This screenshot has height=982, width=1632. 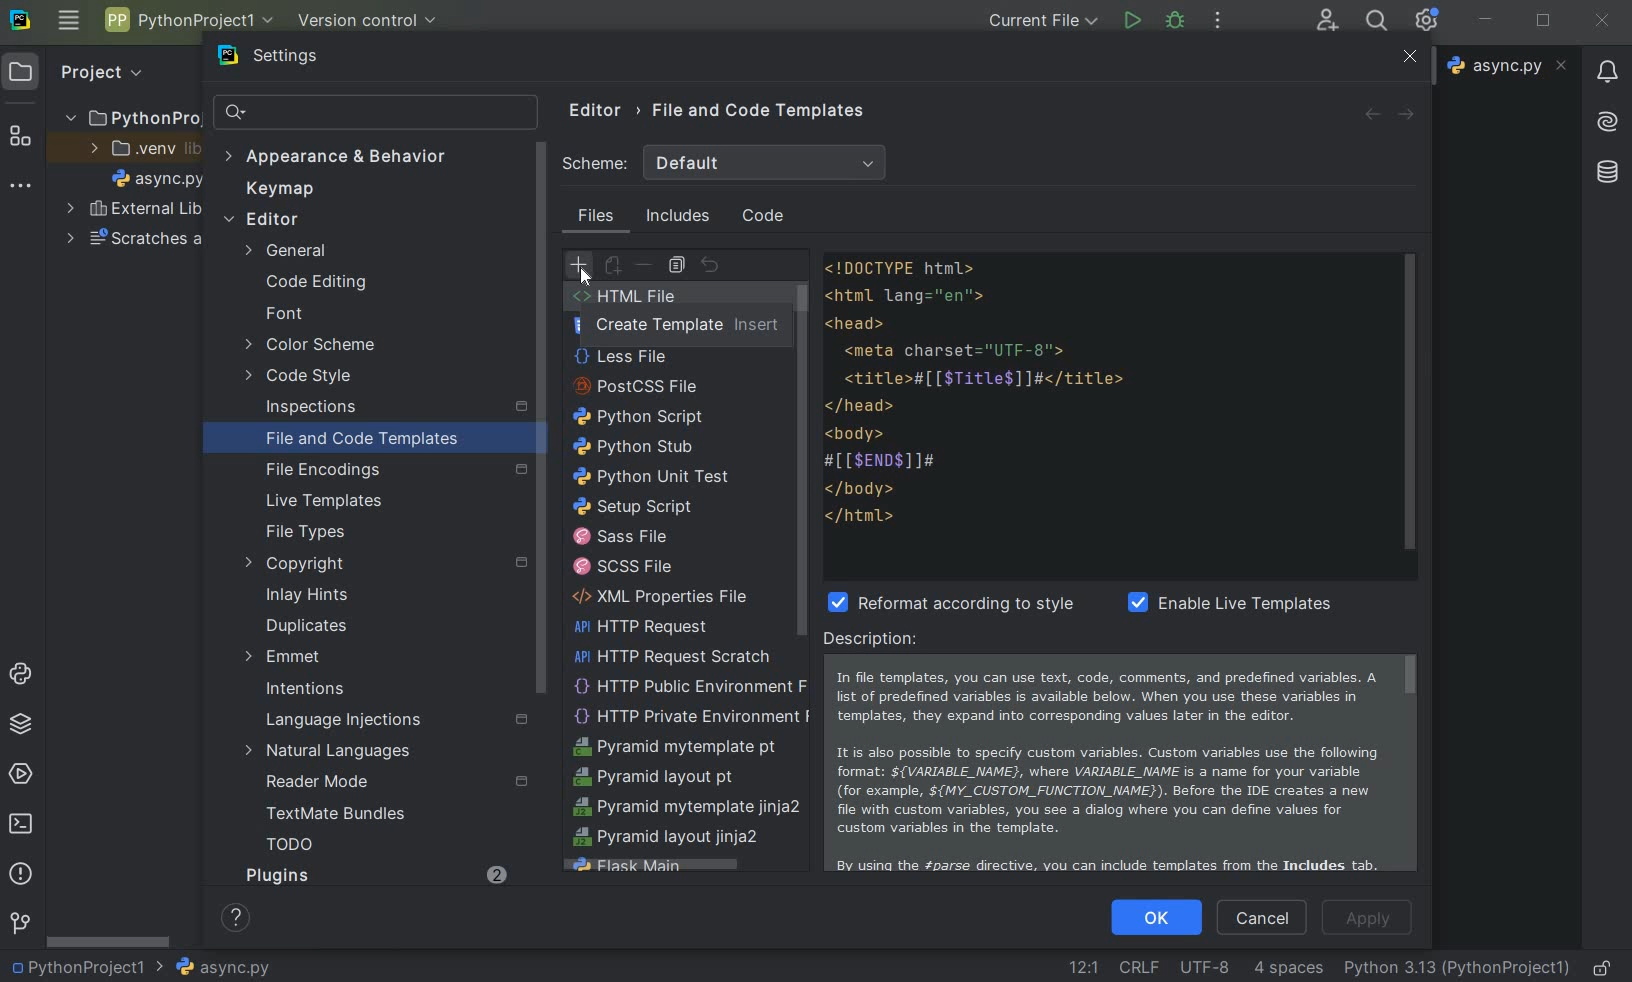 I want to click on HTTP Request scratch, so click(x=673, y=658).